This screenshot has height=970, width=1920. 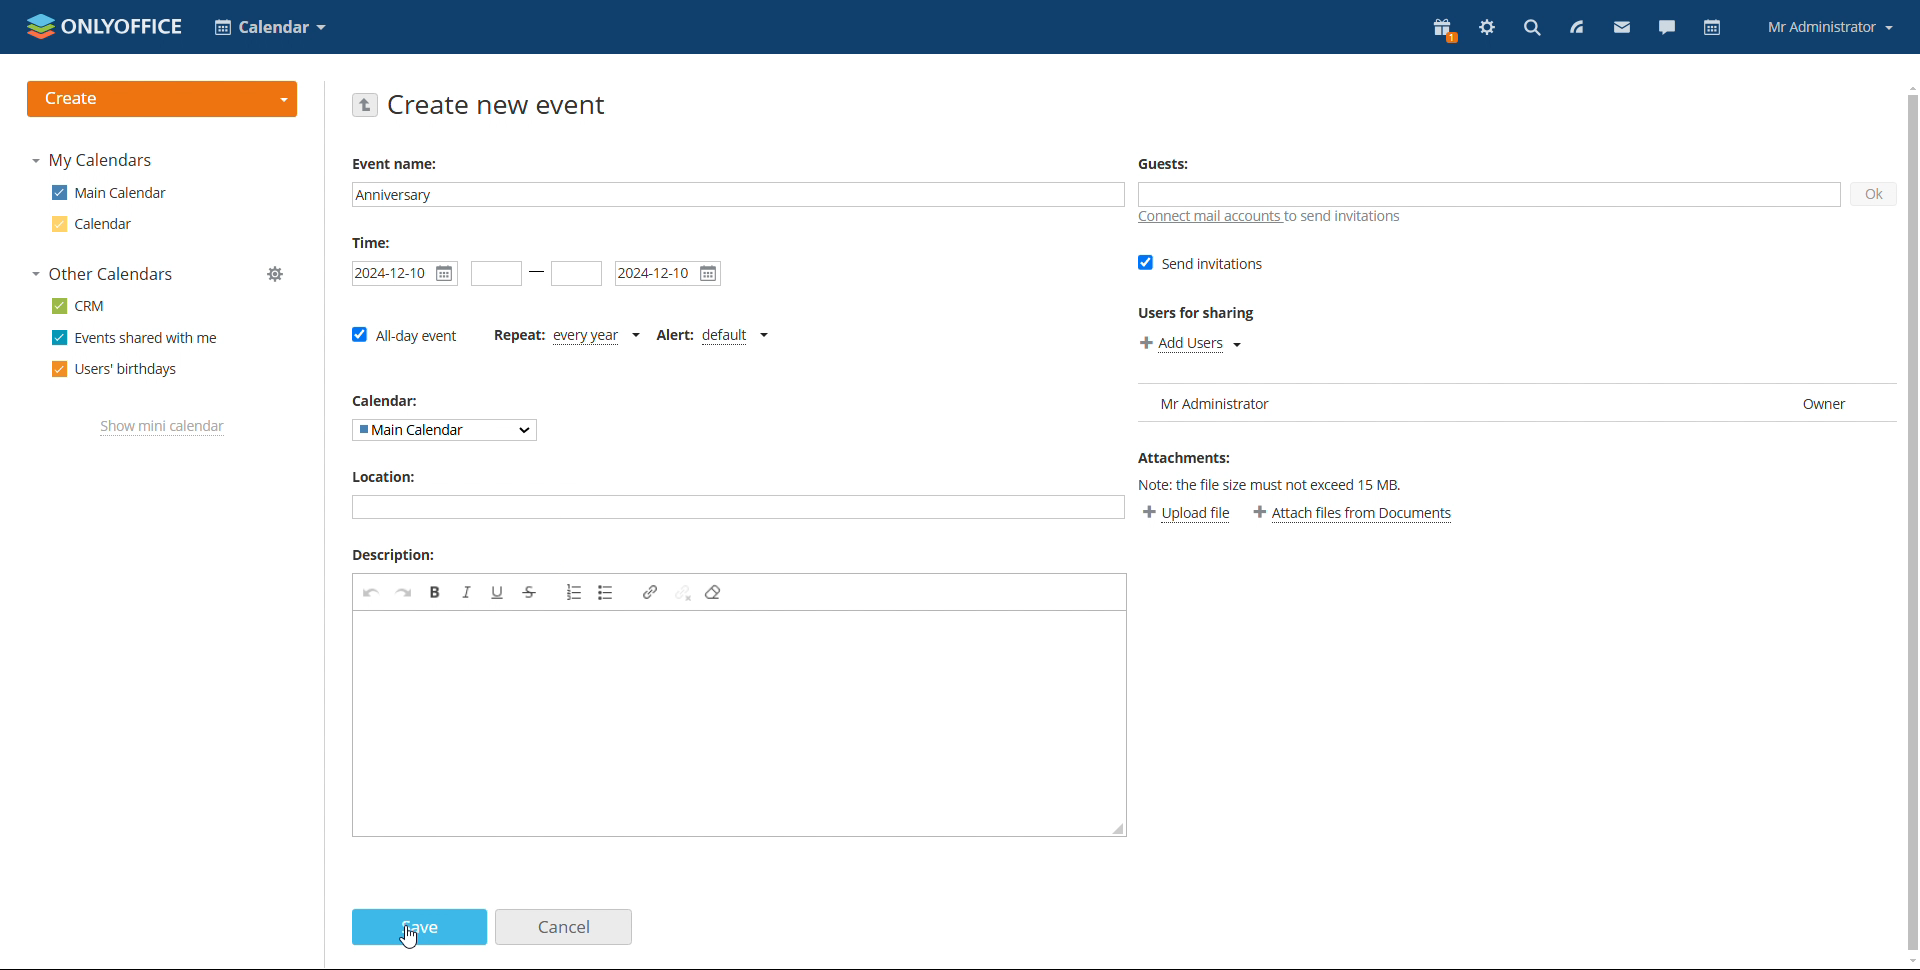 What do you see at coordinates (1270, 481) in the screenshot?
I see `` at bounding box center [1270, 481].